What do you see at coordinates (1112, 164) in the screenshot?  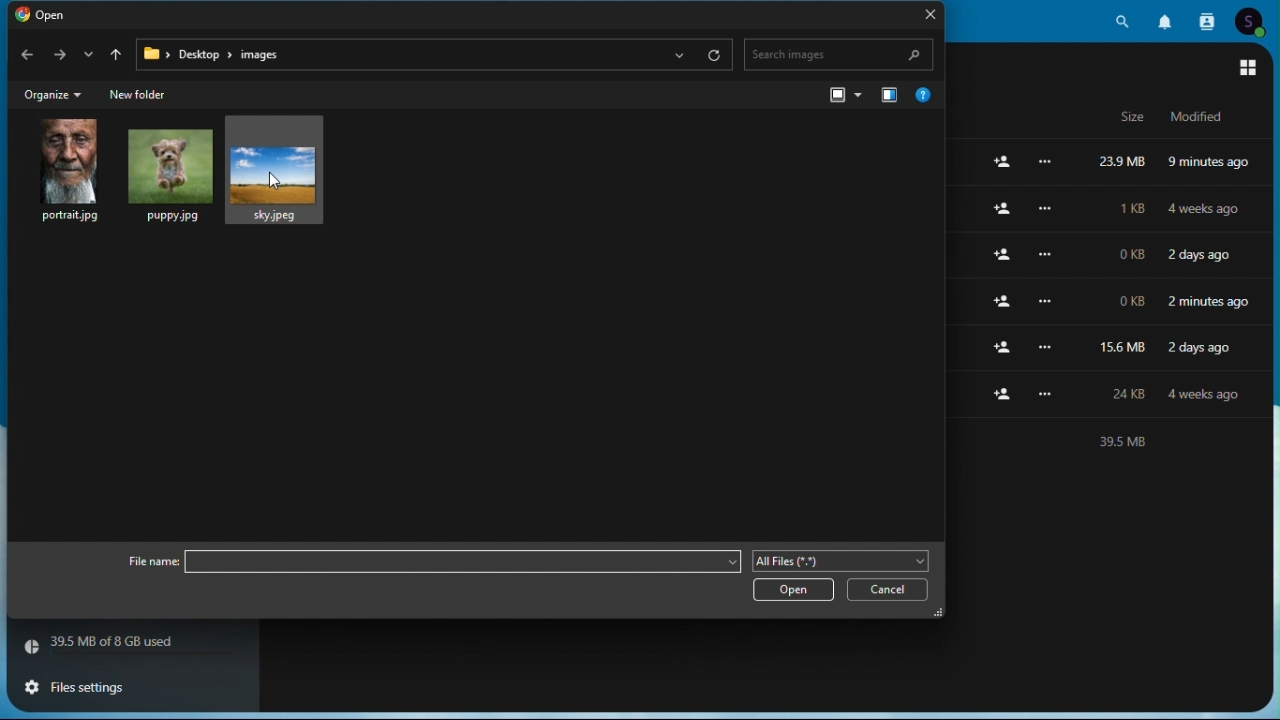 I see `File` at bounding box center [1112, 164].